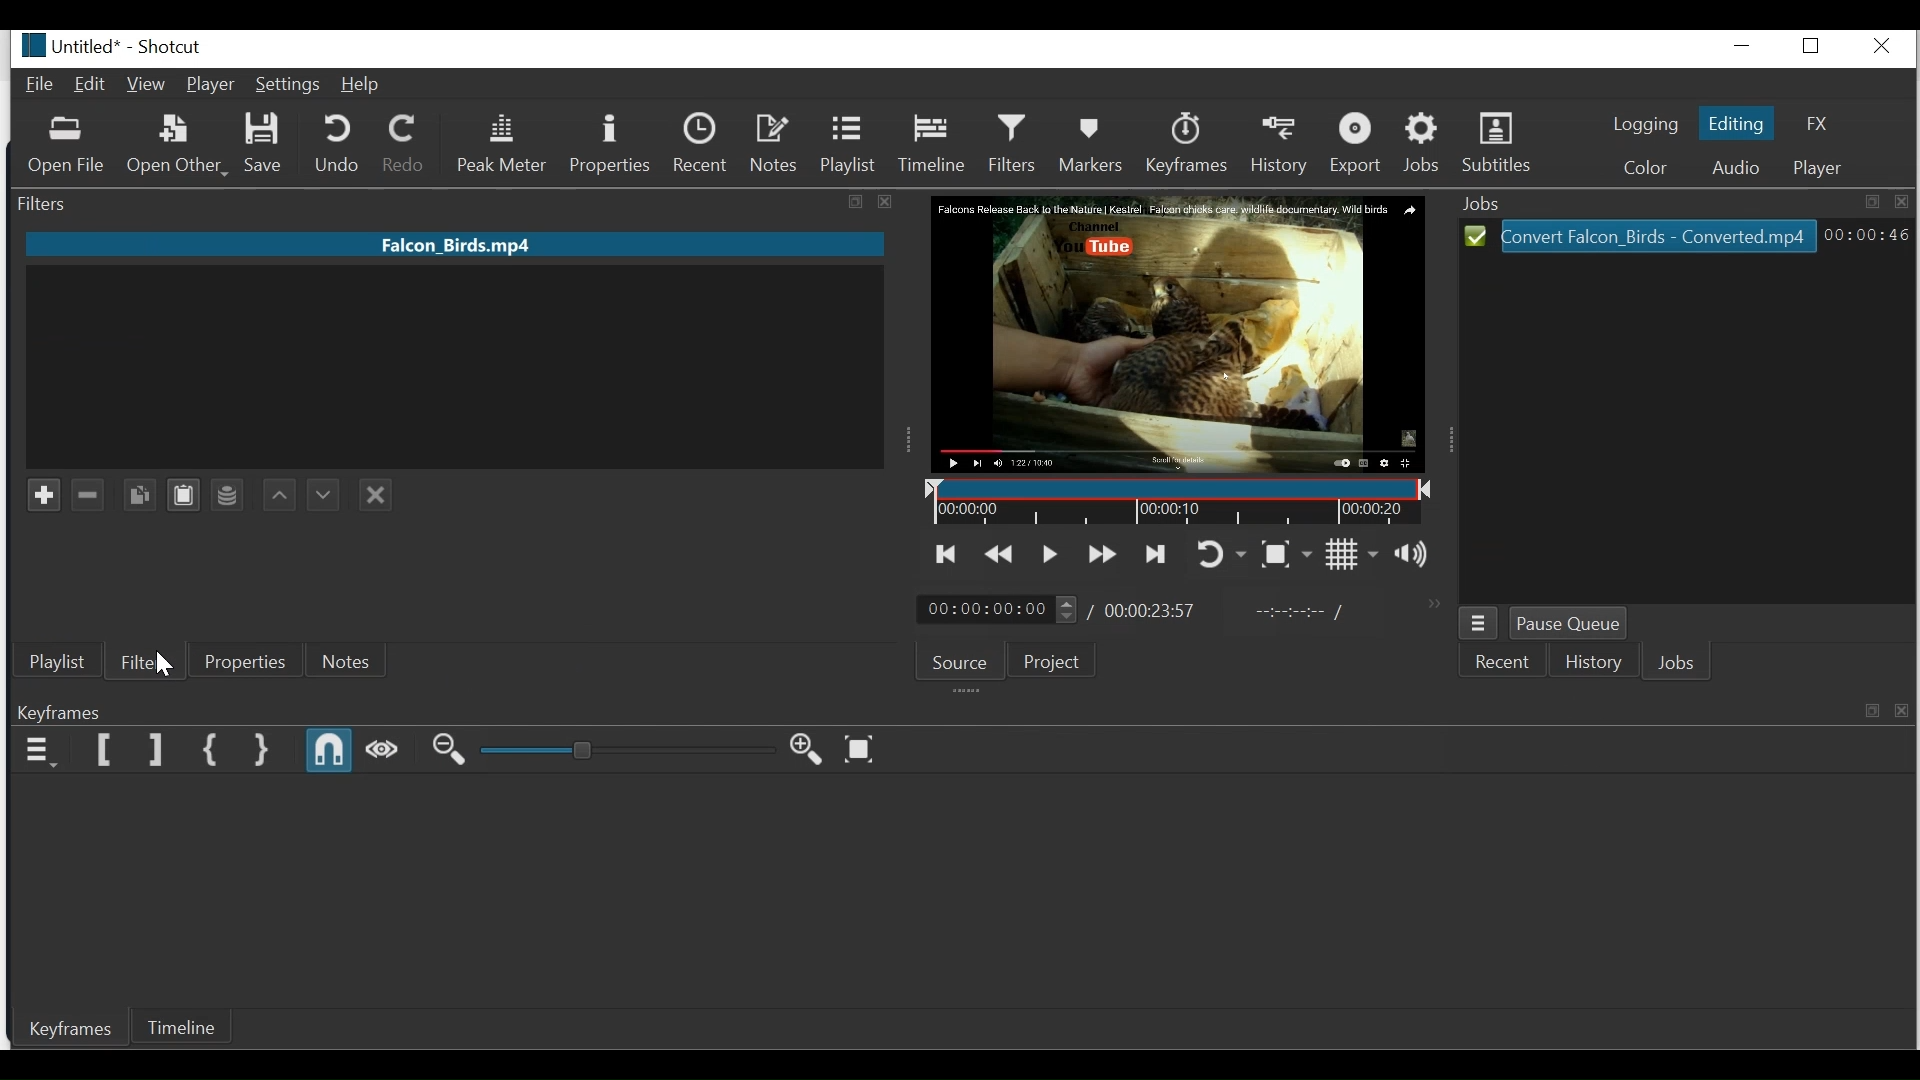 The image size is (1920, 1080). What do you see at coordinates (183, 494) in the screenshot?
I see `Paste filter` at bounding box center [183, 494].